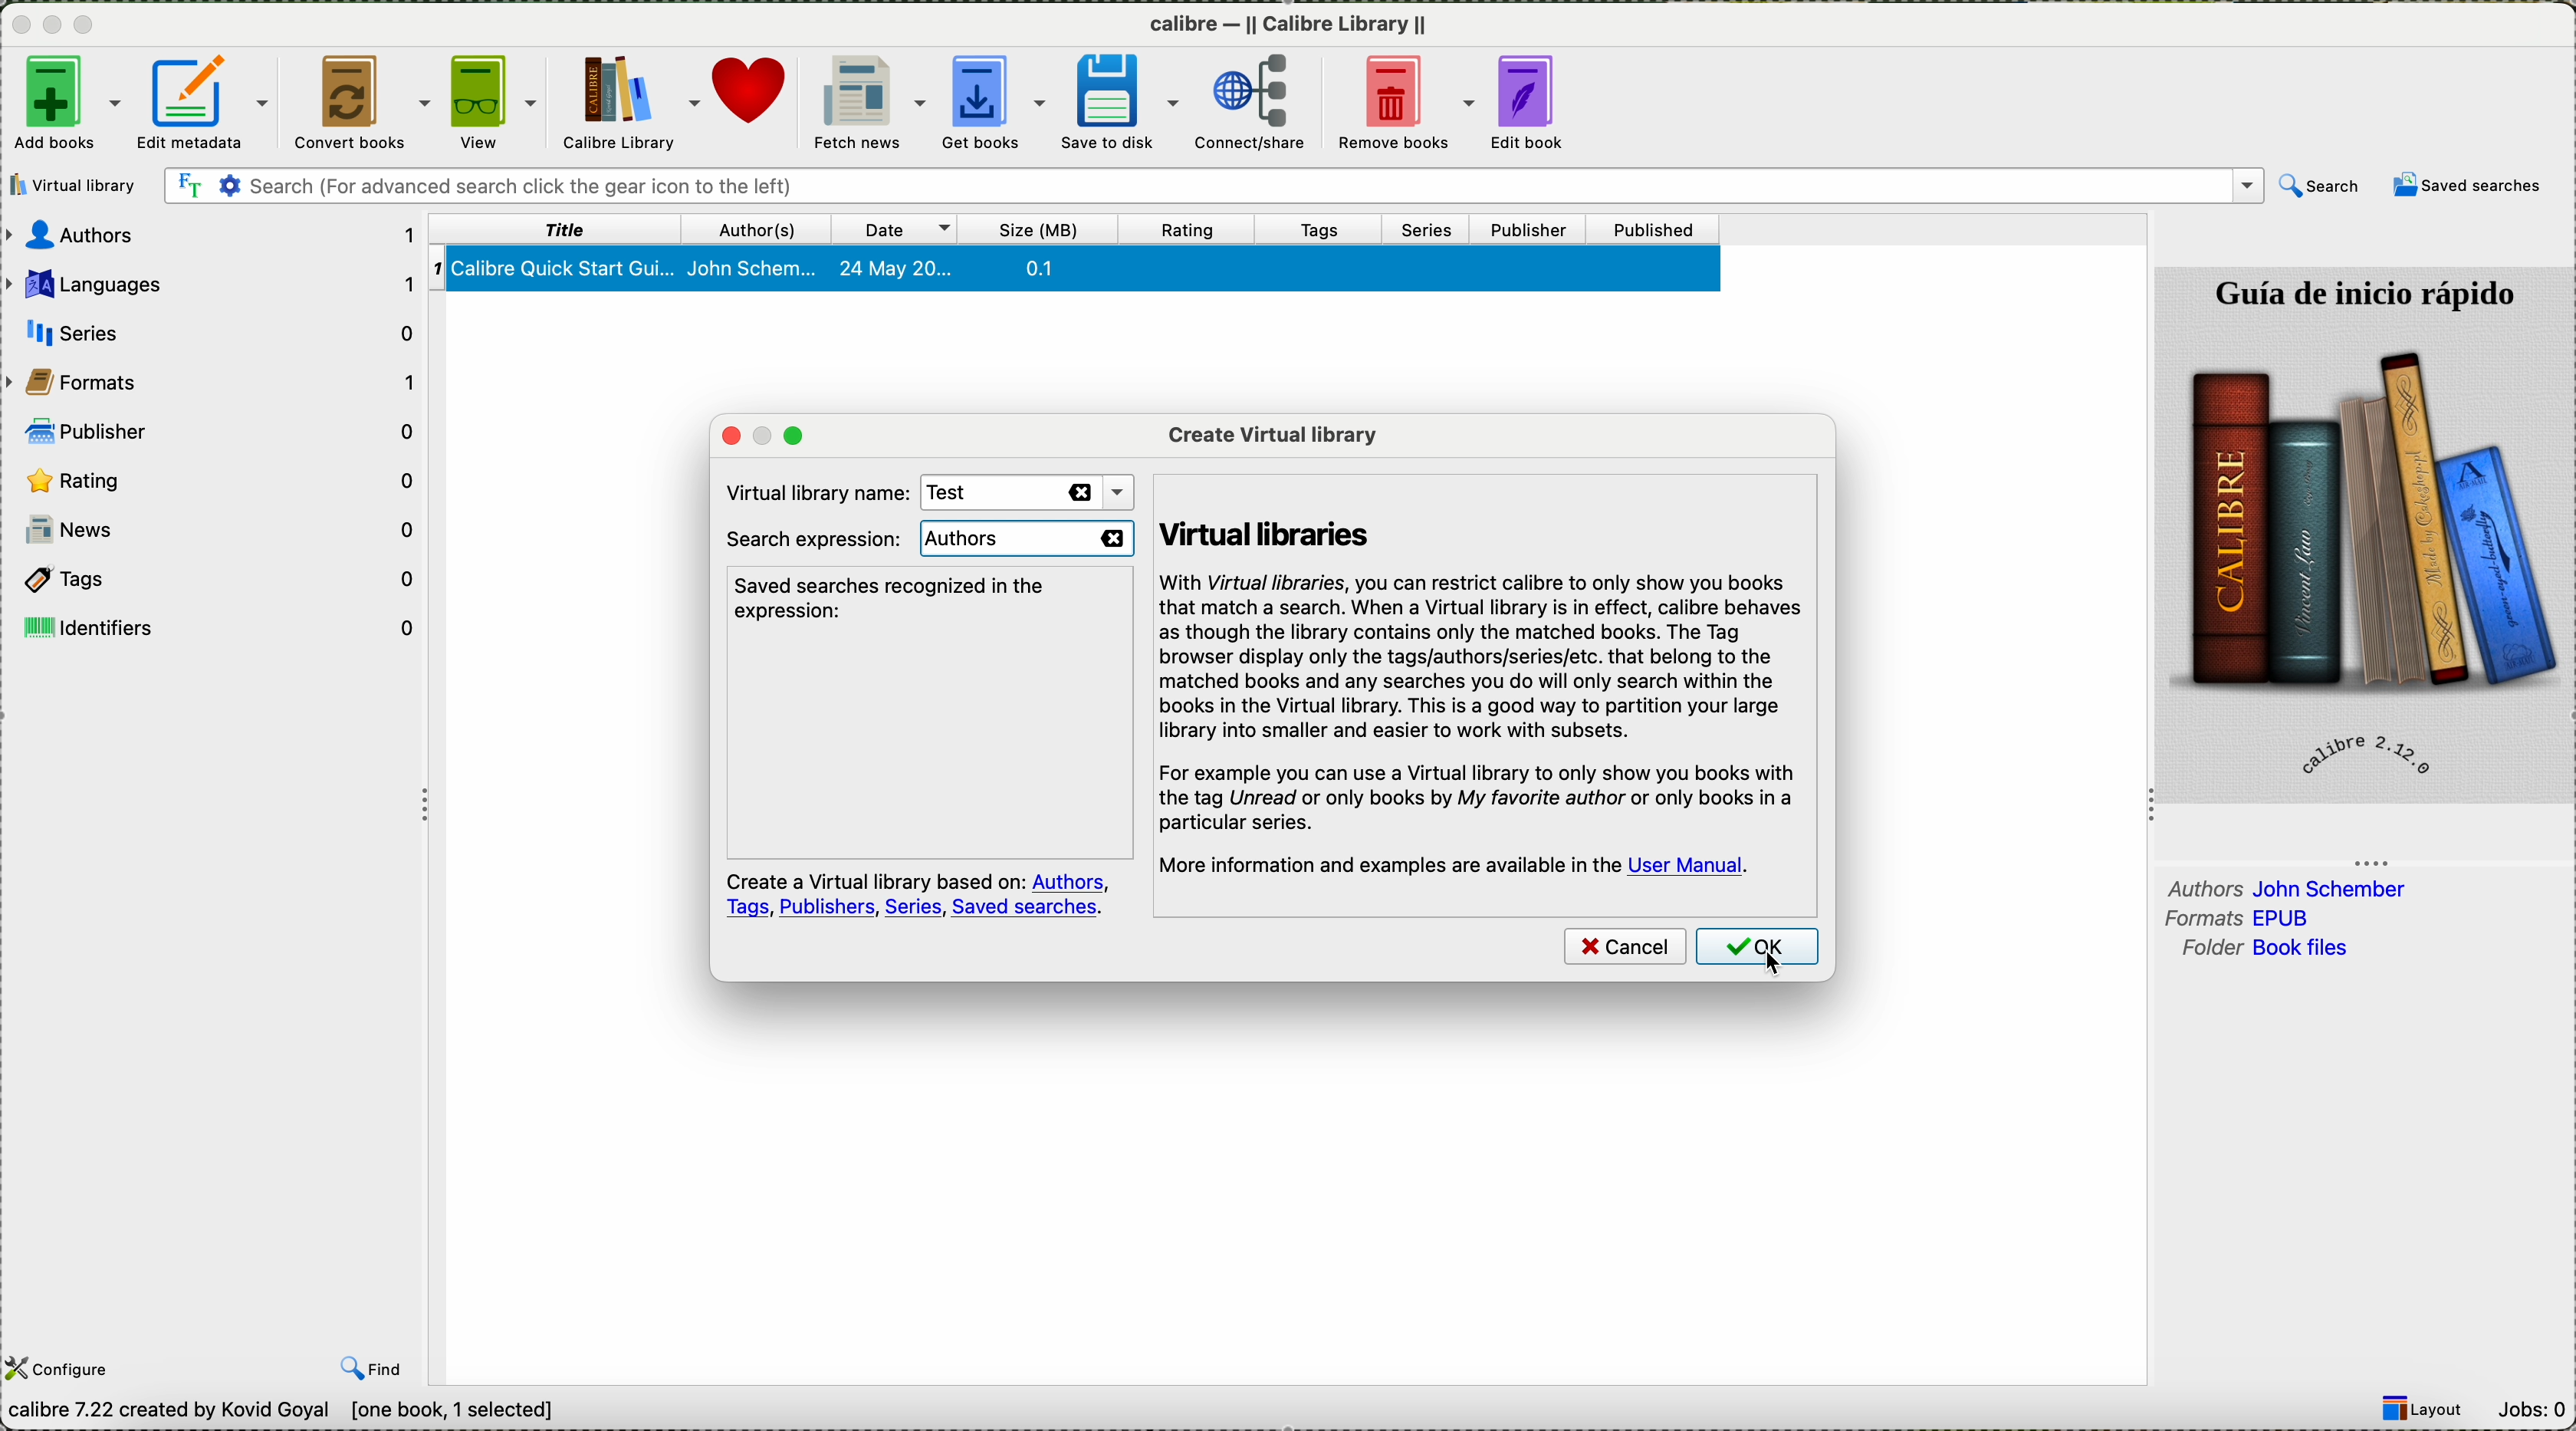  Describe the element at coordinates (2362, 533) in the screenshot. I see `calibre quick start guide preview` at that location.